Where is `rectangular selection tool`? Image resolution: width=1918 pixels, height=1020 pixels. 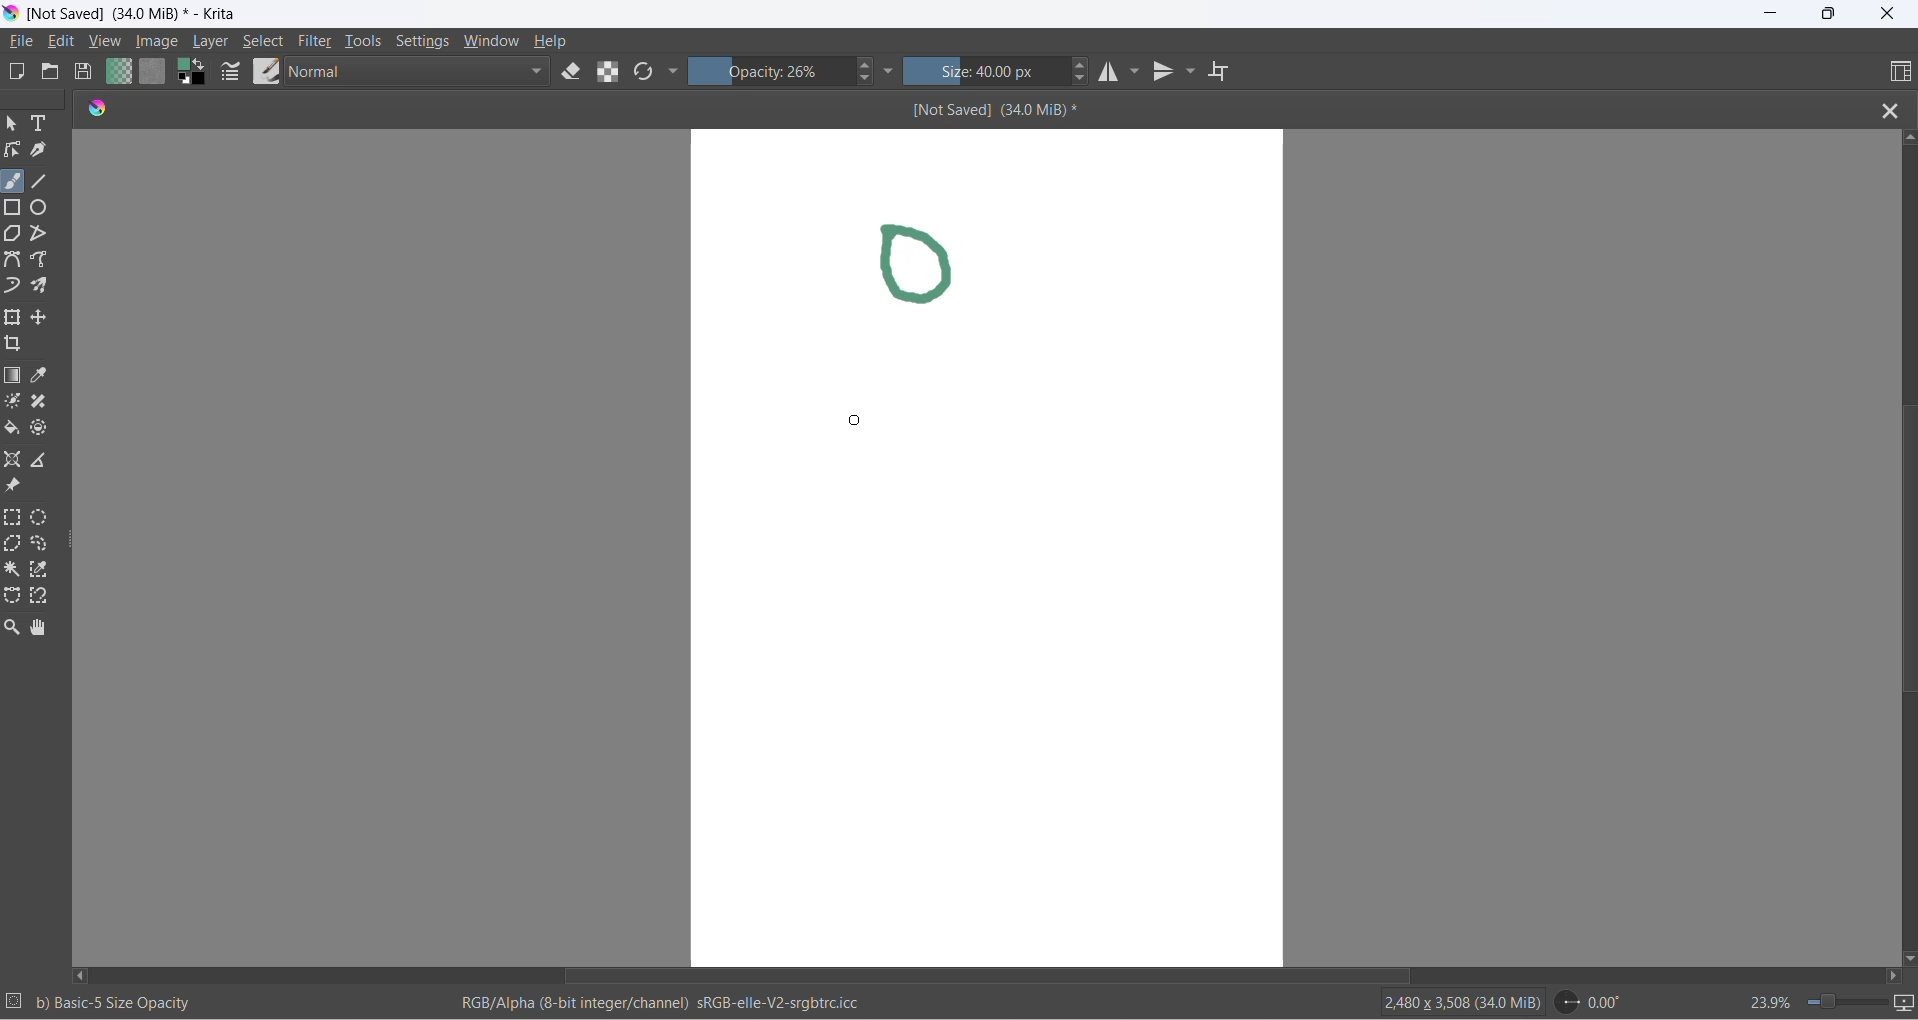 rectangular selection tool is located at coordinates (13, 520).